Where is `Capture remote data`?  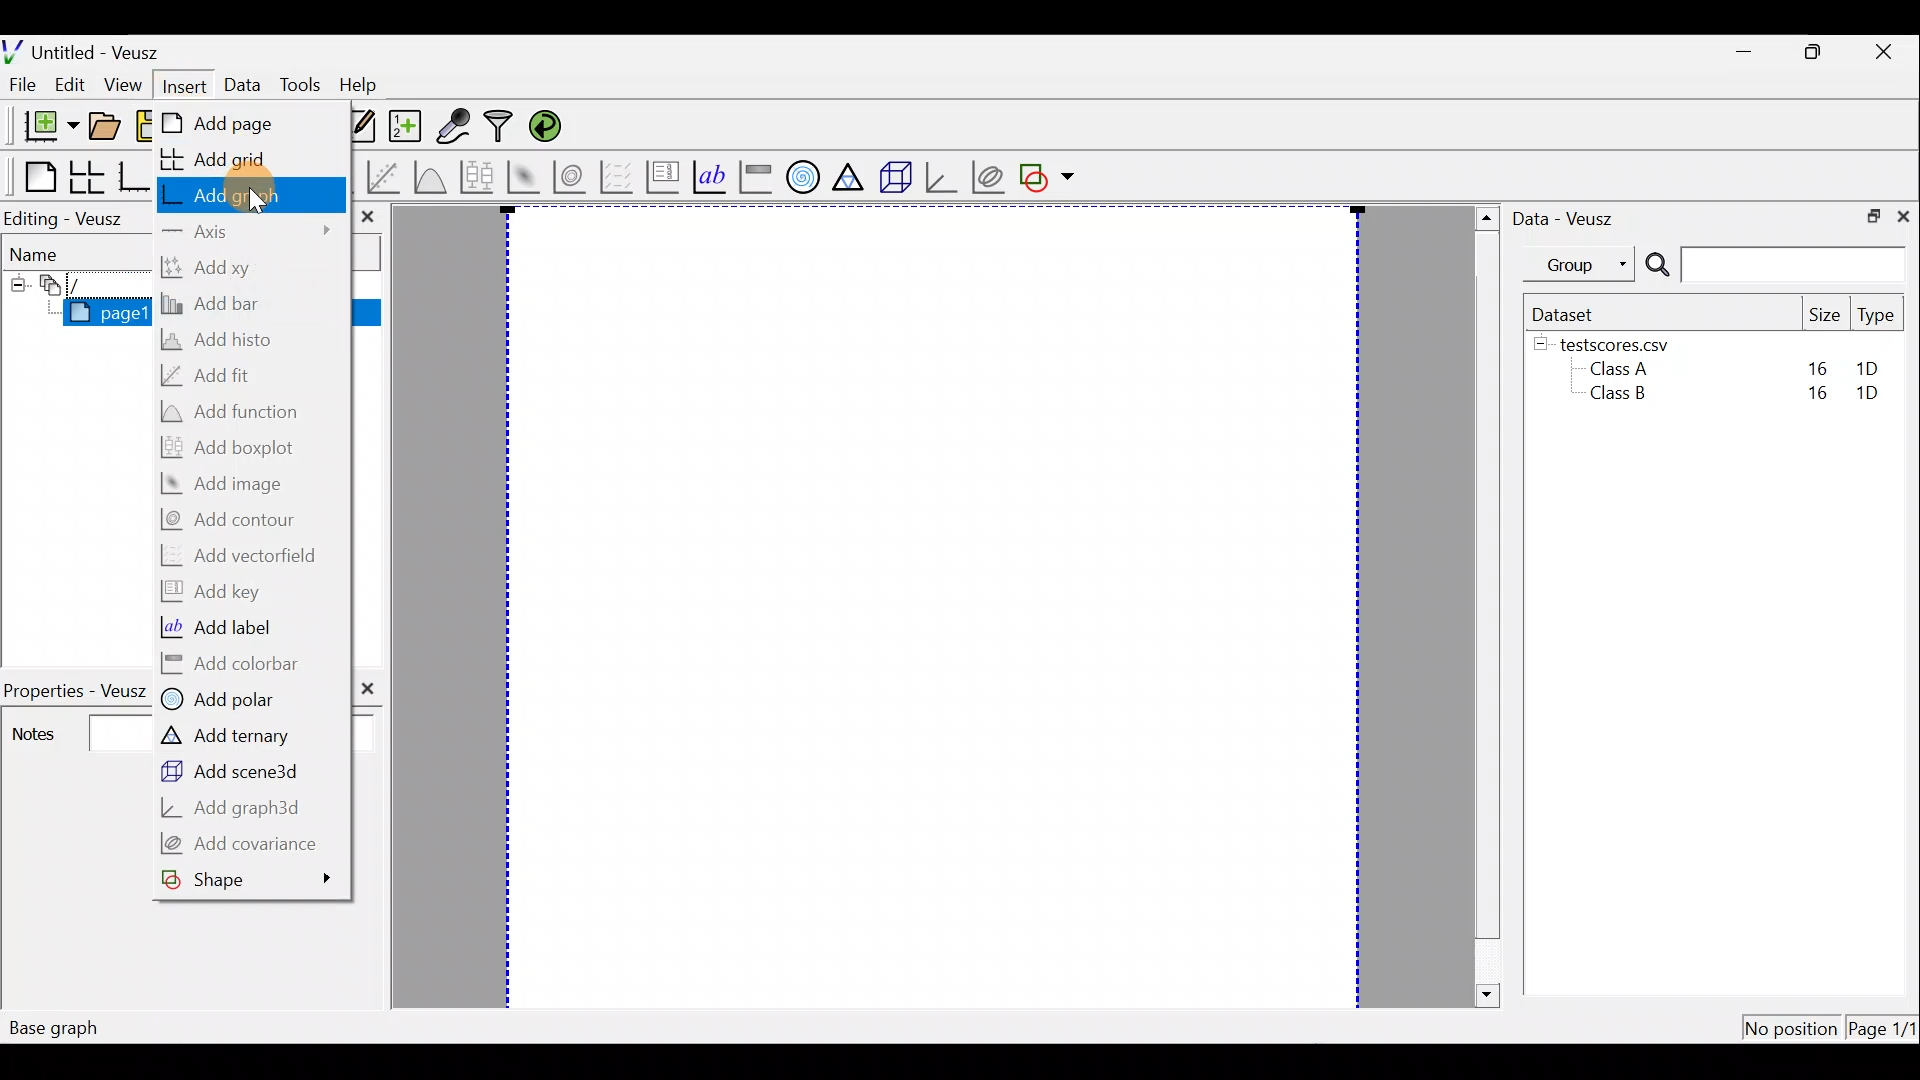 Capture remote data is located at coordinates (456, 127).